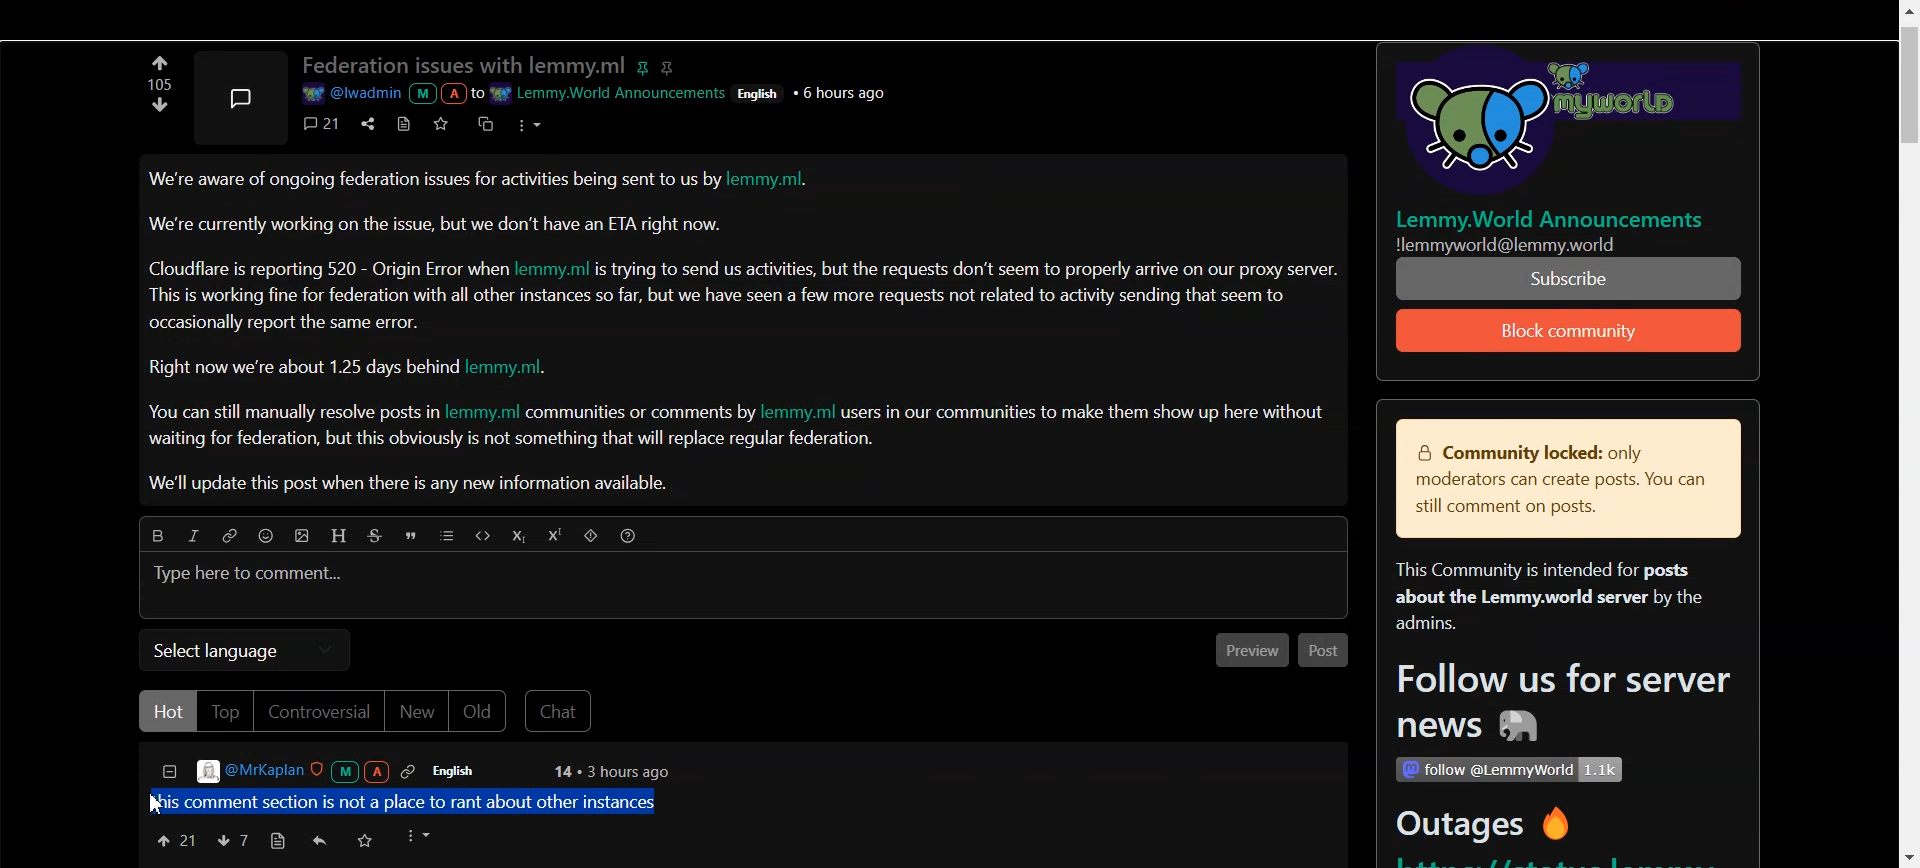 This screenshot has height=868, width=1920. What do you see at coordinates (593, 538) in the screenshot?
I see `Spoiler` at bounding box center [593, 538].